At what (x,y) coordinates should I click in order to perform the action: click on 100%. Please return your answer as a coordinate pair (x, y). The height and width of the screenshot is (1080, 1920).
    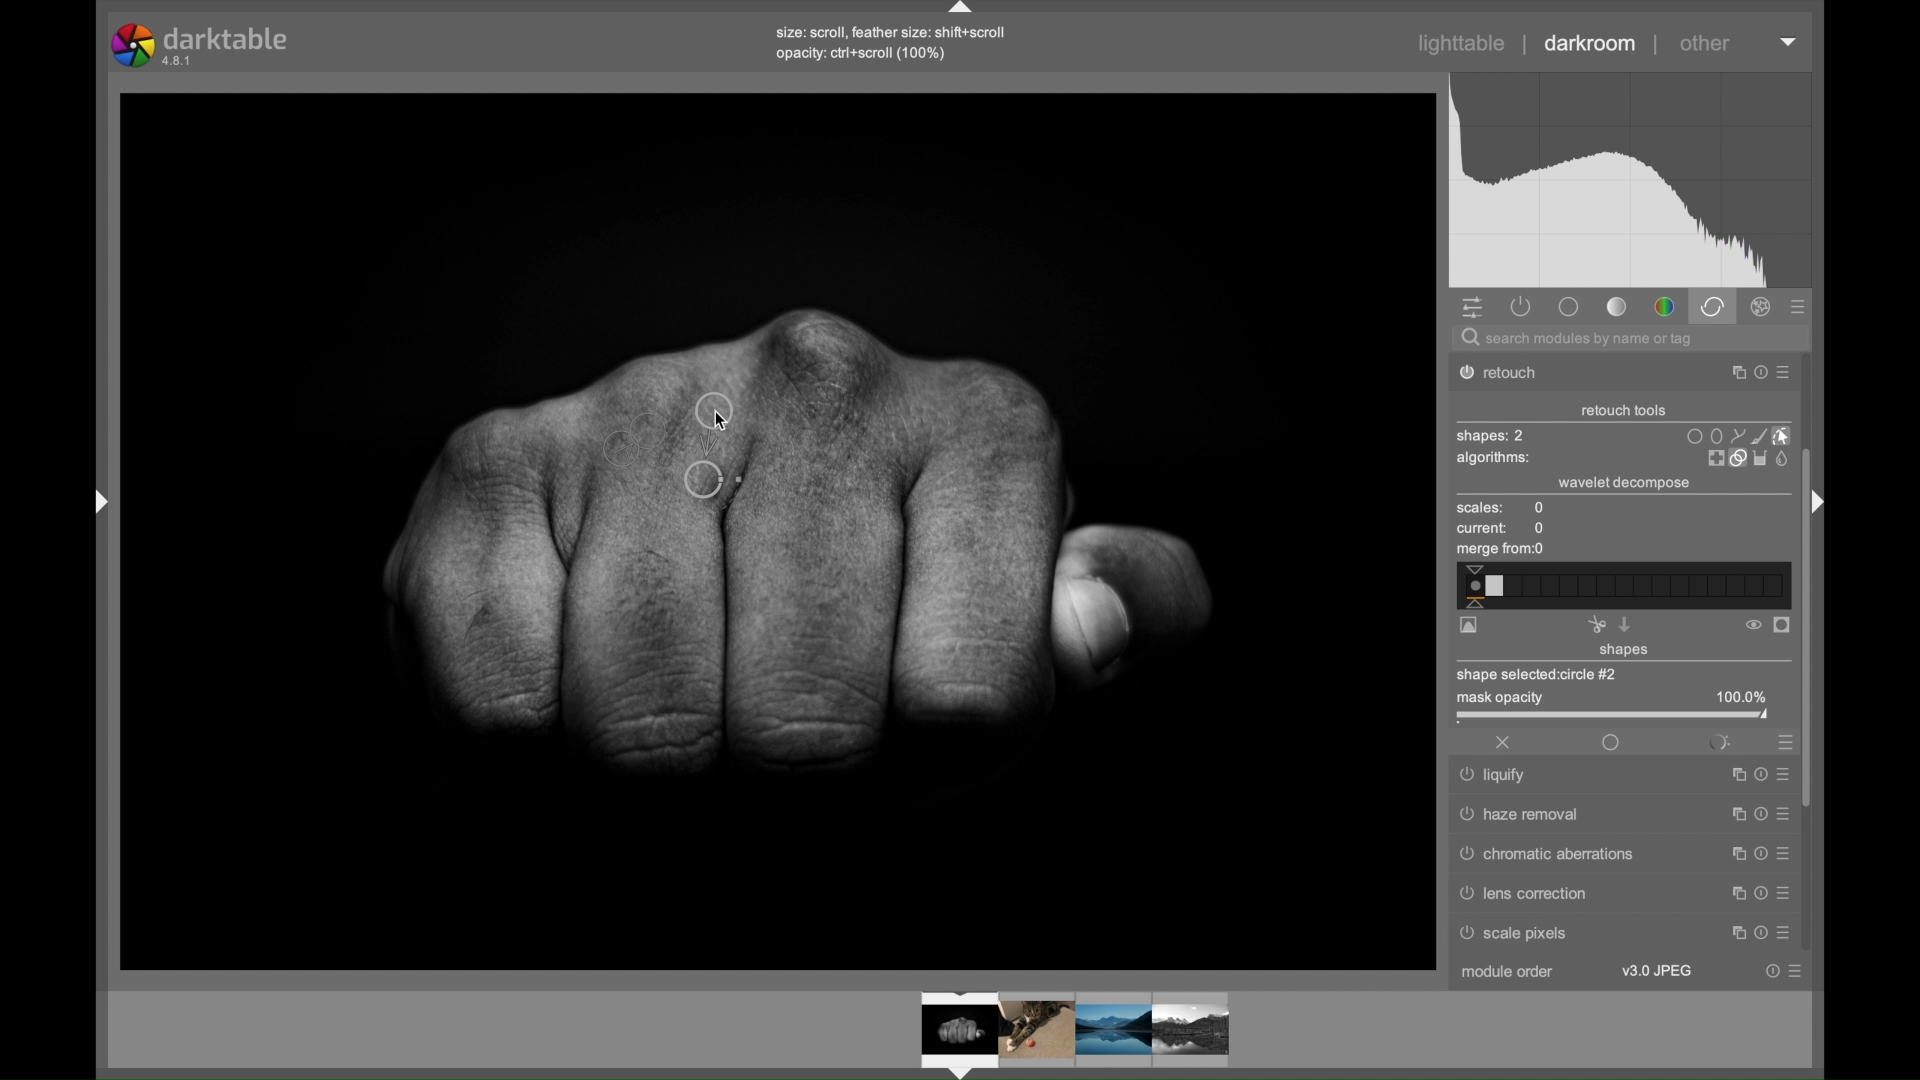
    Looking at the image, I should click on (1741, 697).